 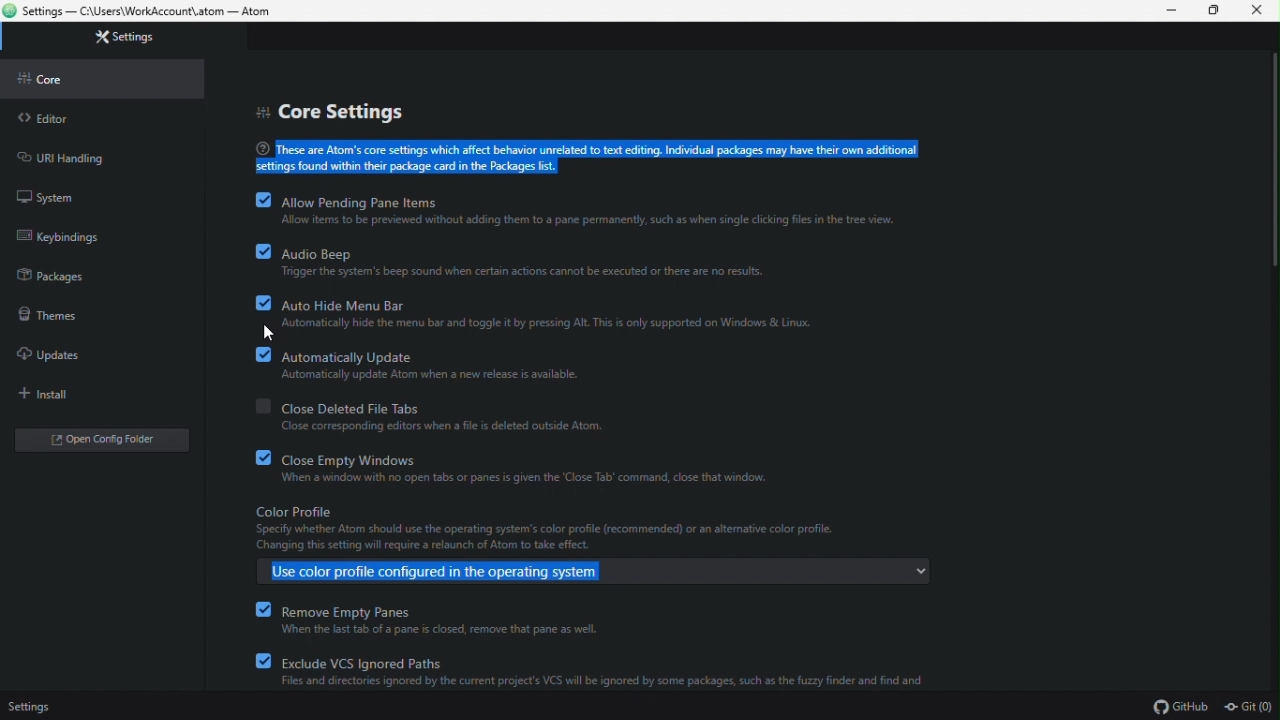 I want to click on system, so click(x=52, y=197).